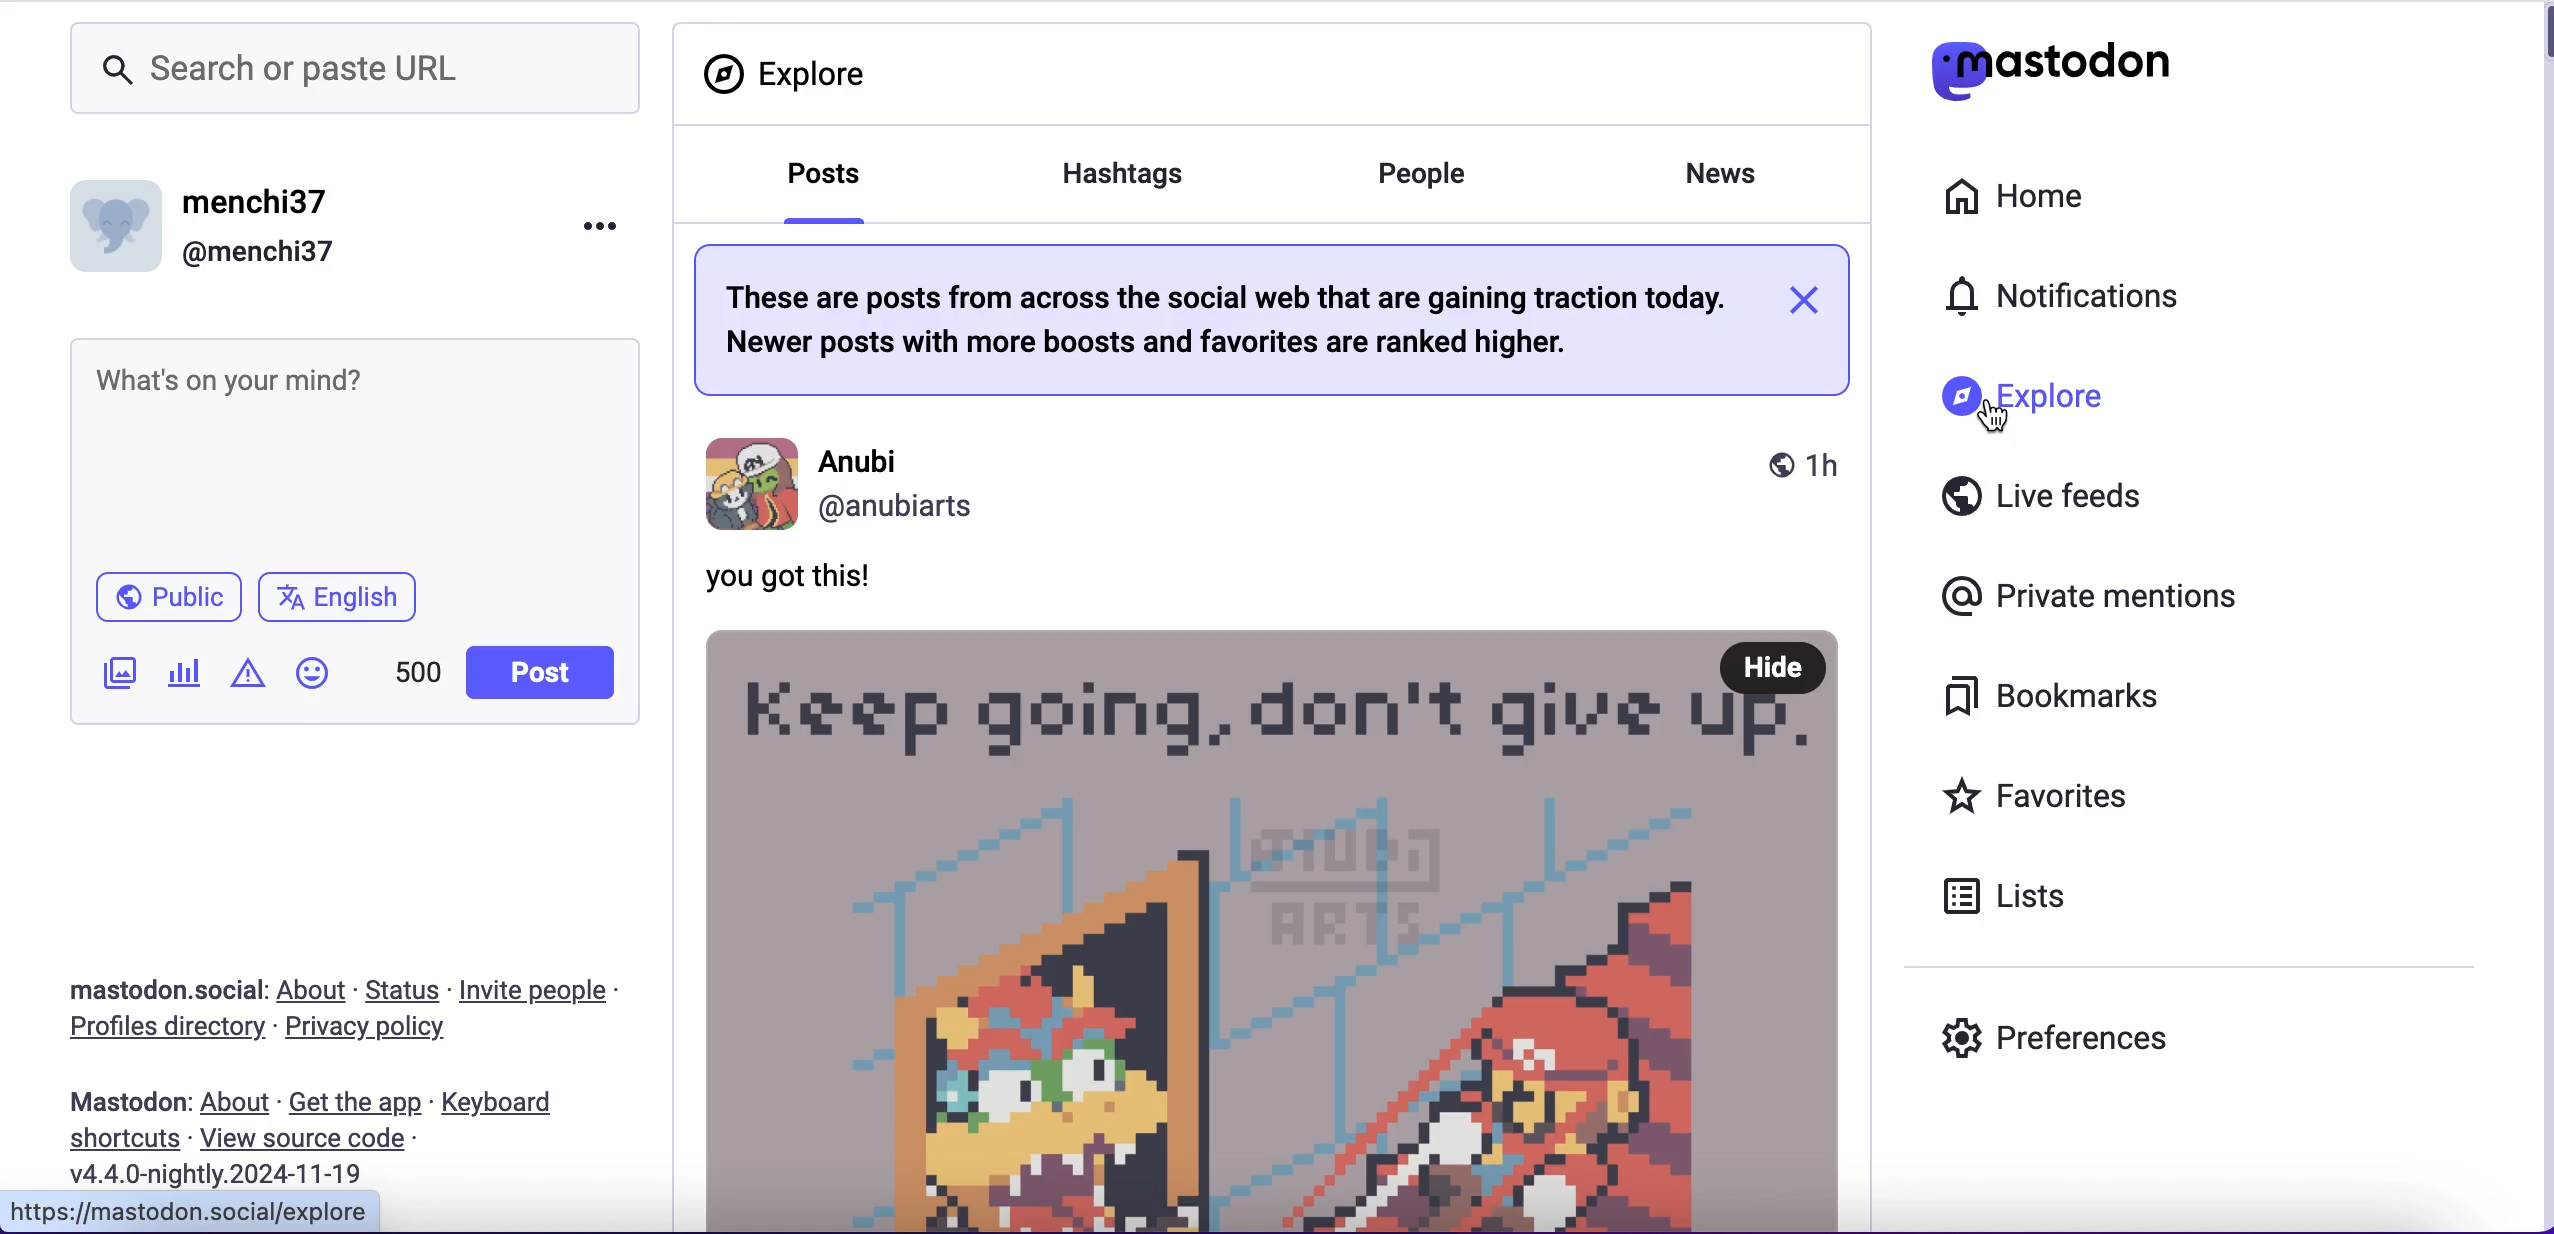 The width and height of the screenshot is (2554, 1234). I want to click on 1h, so click(1797, 468).